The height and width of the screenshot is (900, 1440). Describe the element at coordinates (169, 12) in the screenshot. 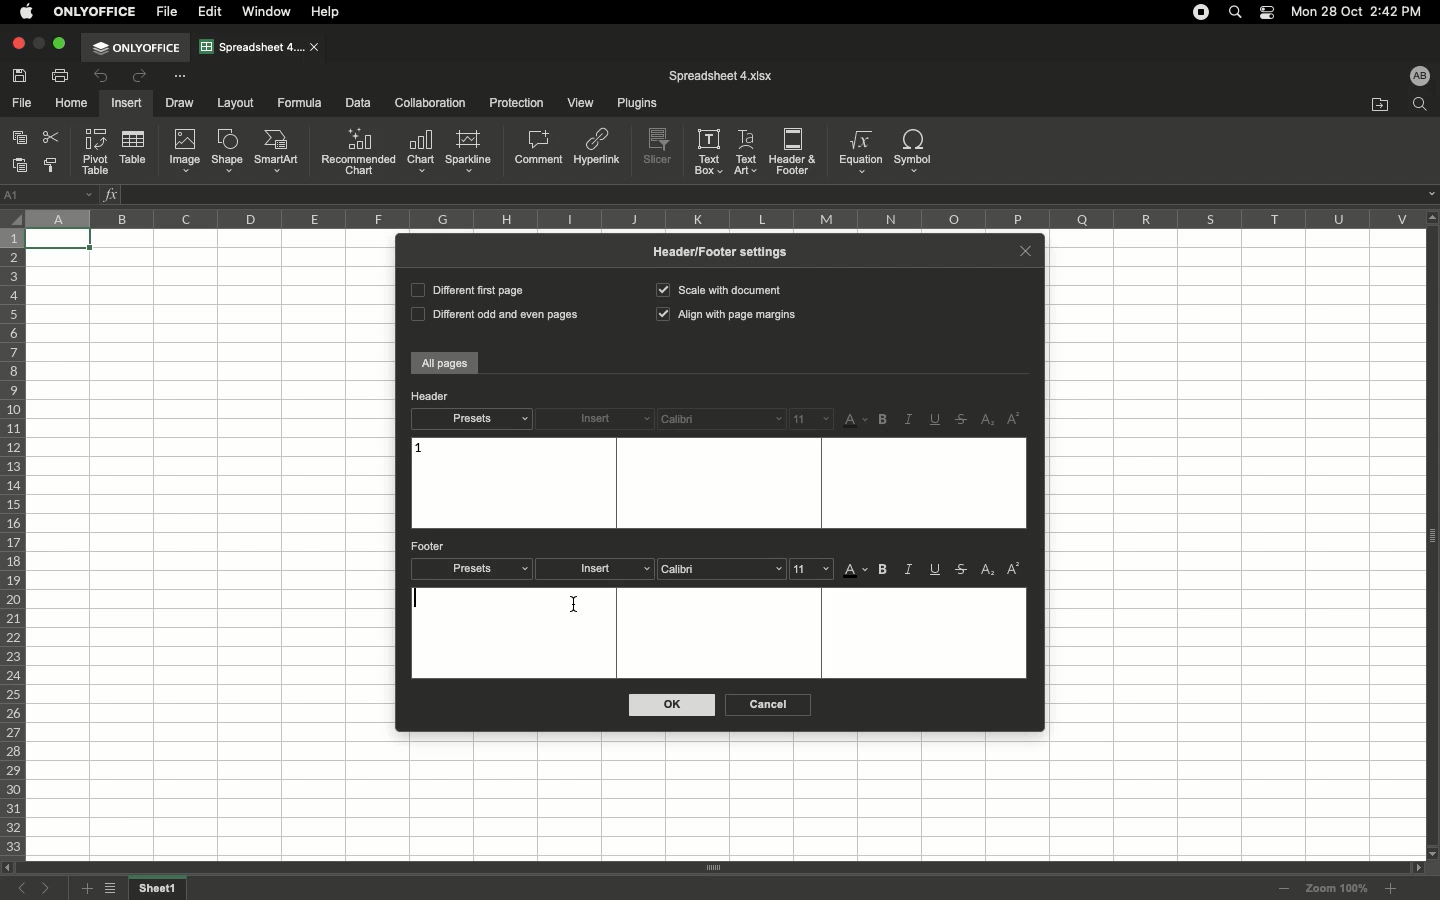

I see `File` at that location.